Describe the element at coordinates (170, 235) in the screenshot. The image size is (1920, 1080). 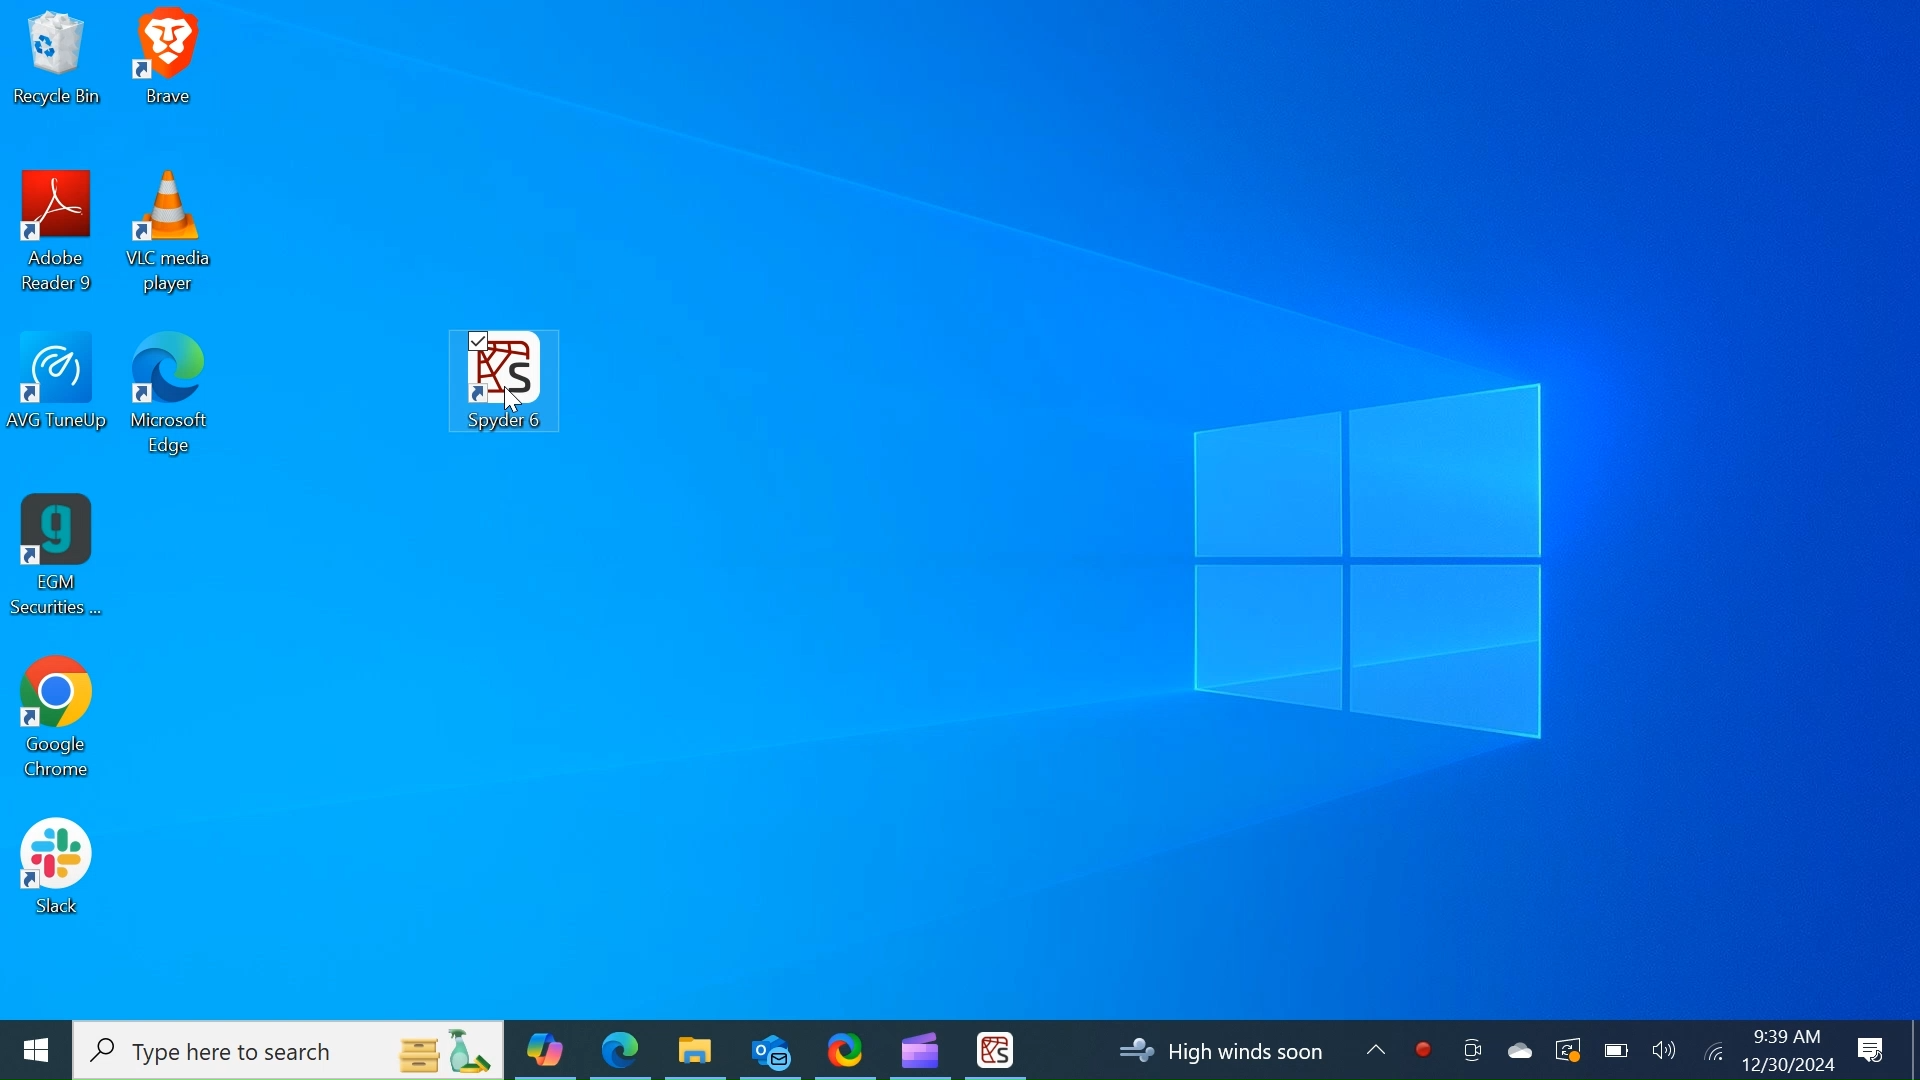
I see `VLC Media Desktop Icon` at that location.